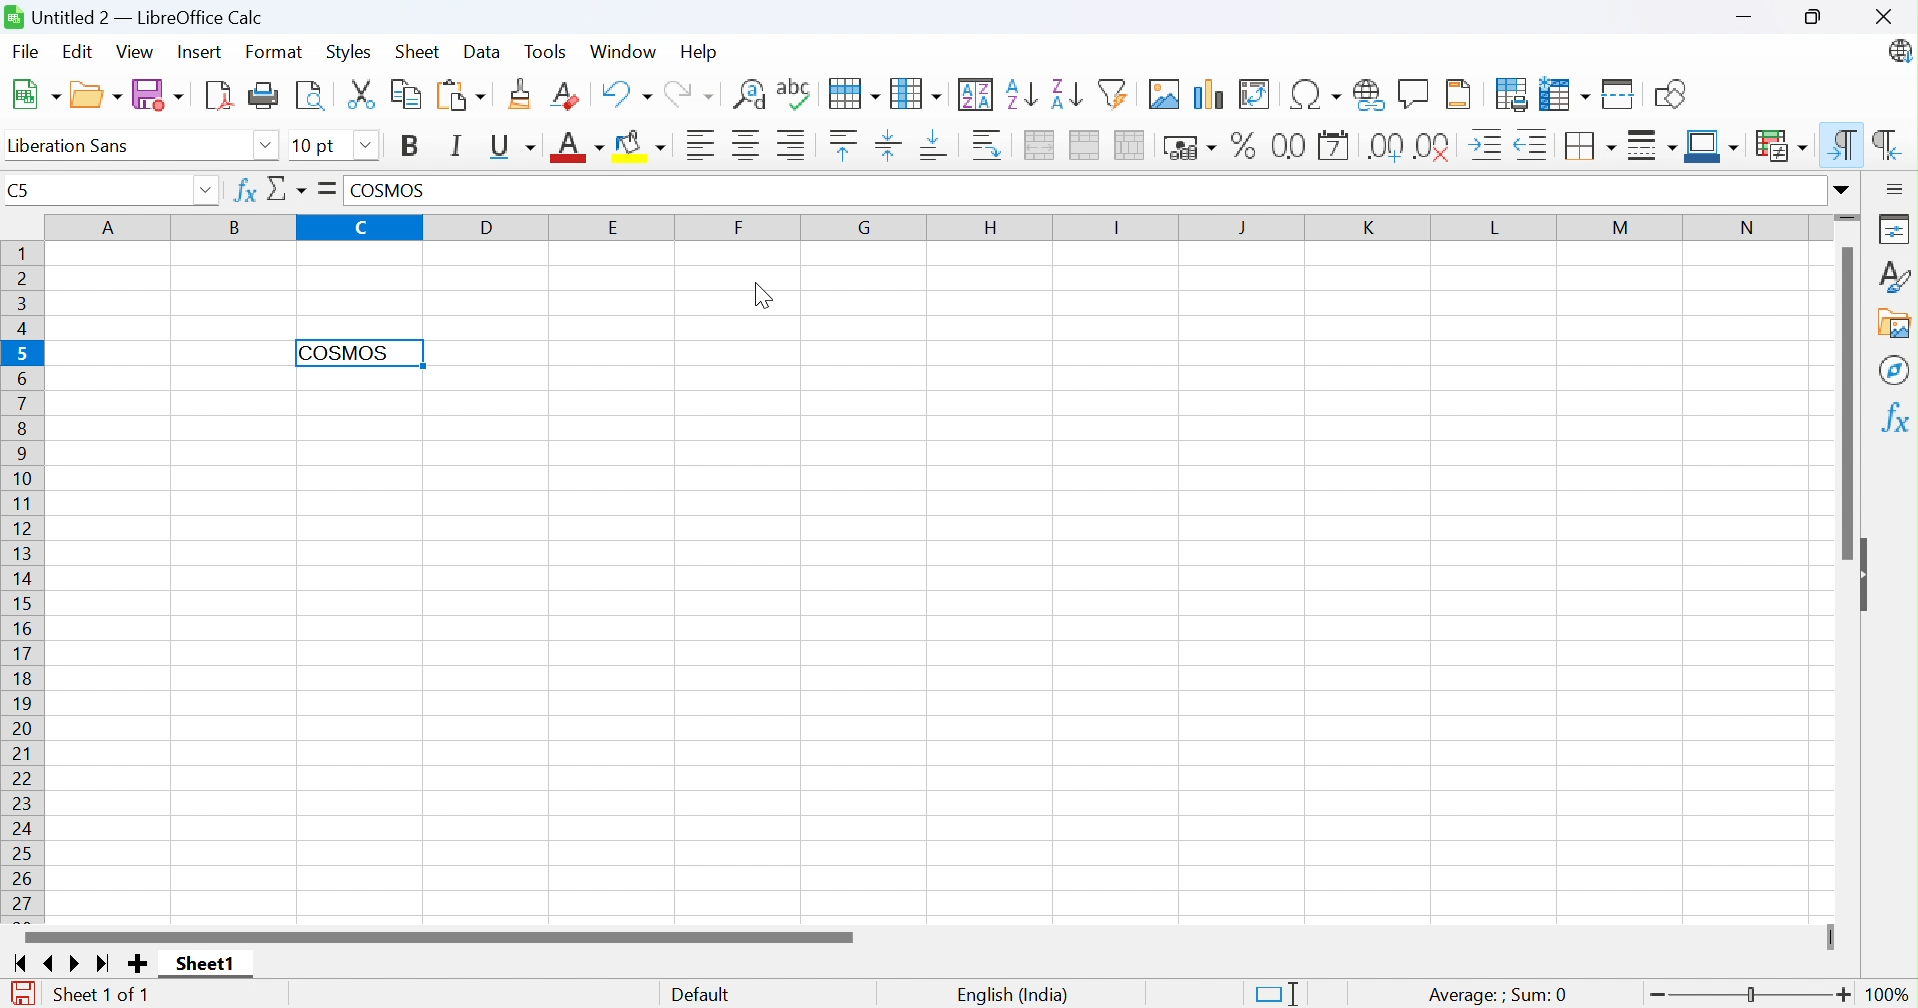 Image resolution: width=1918 pixels, height=1008 pixels. What do you see at coordinates (1084, 146) in the screenshot?
I see `Merge cells` at bounding box center [1084, 146].